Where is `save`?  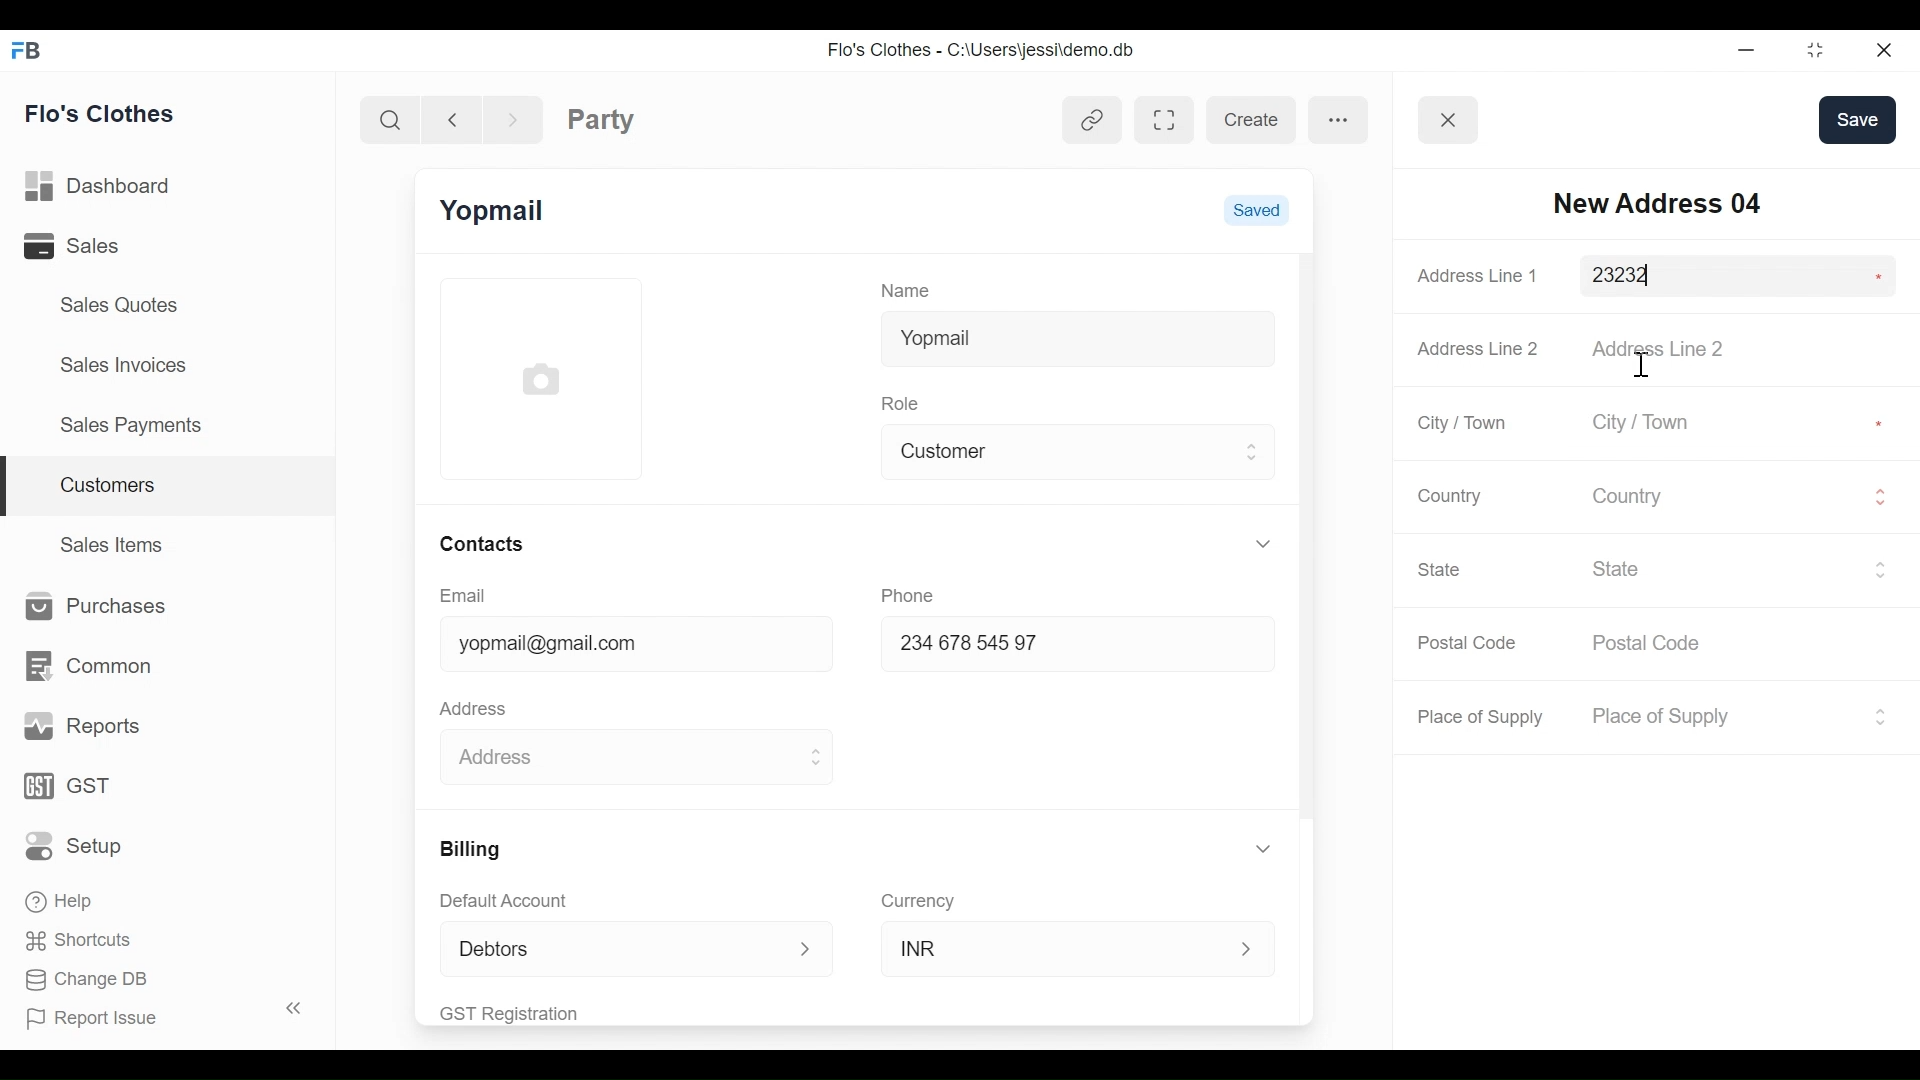
save is located at coordinates (1857, 119).